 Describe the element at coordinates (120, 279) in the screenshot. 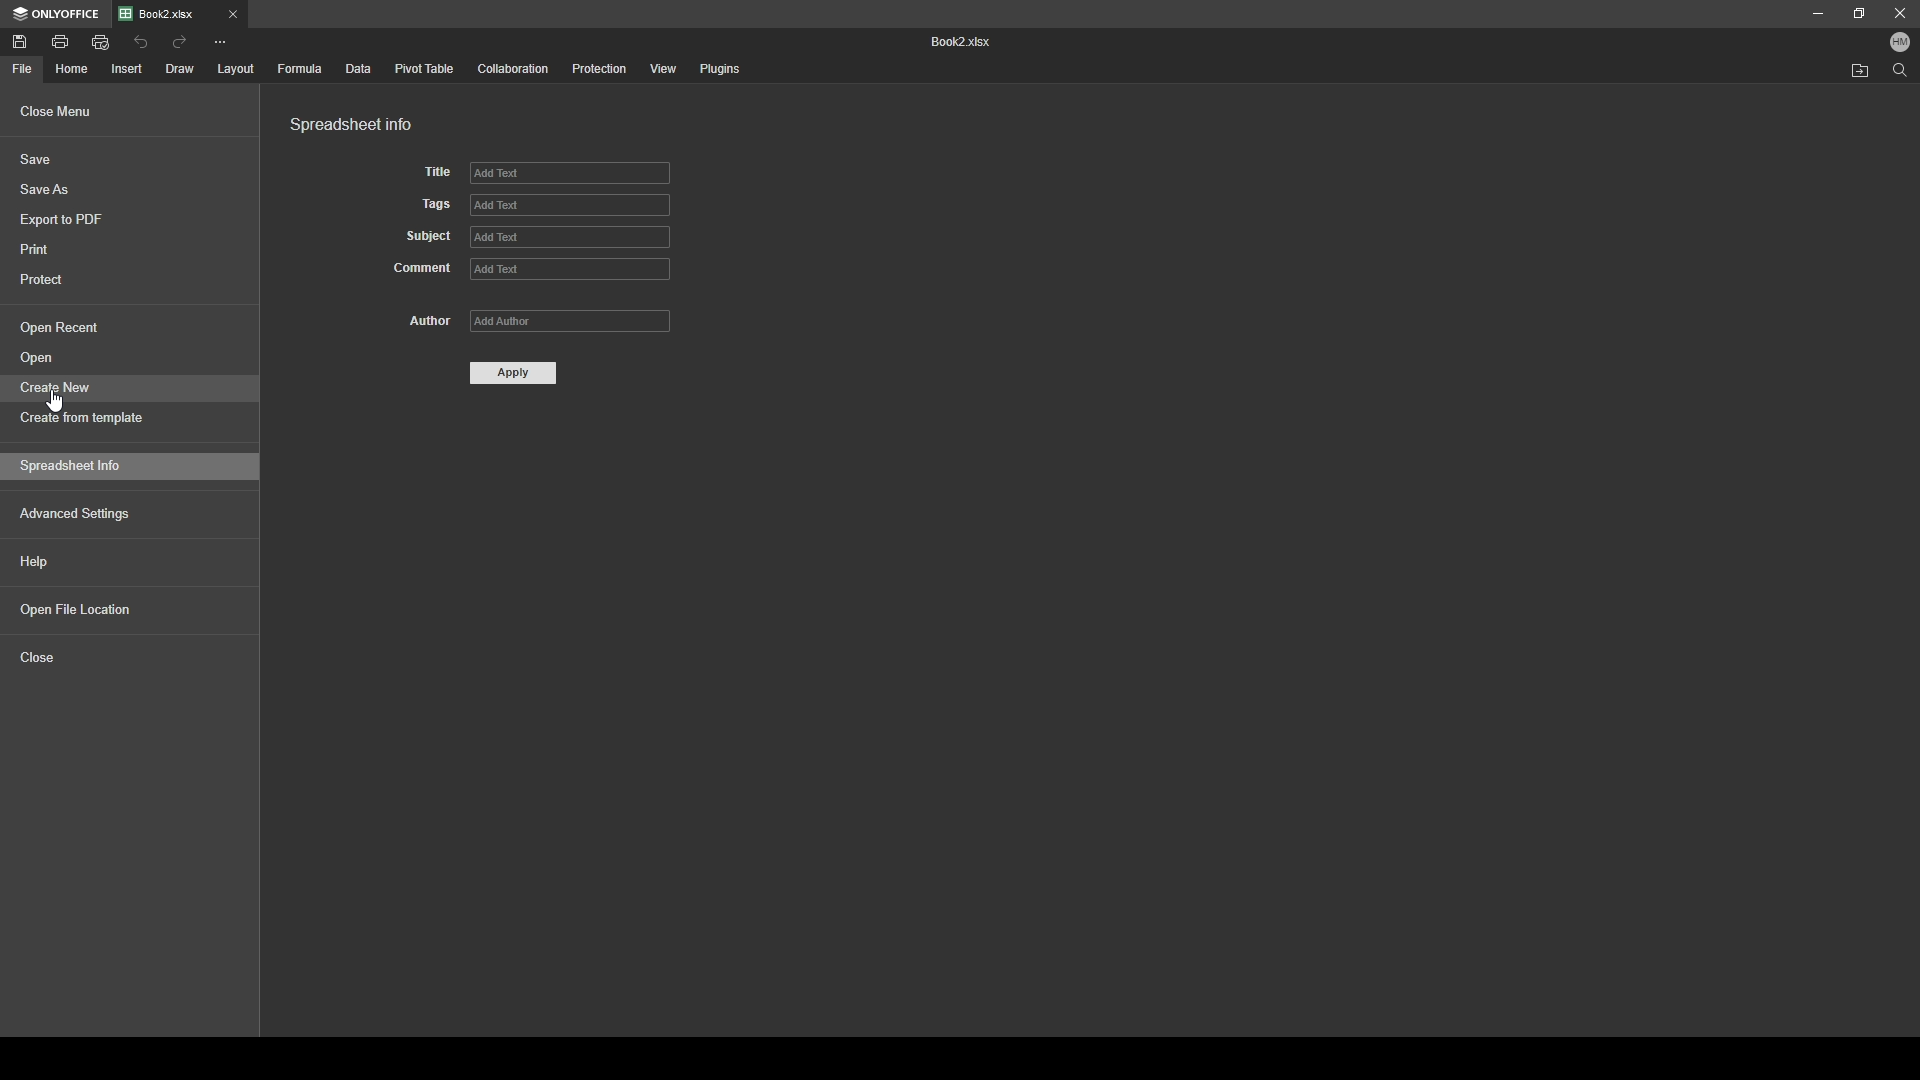

I see `protect` at that location.